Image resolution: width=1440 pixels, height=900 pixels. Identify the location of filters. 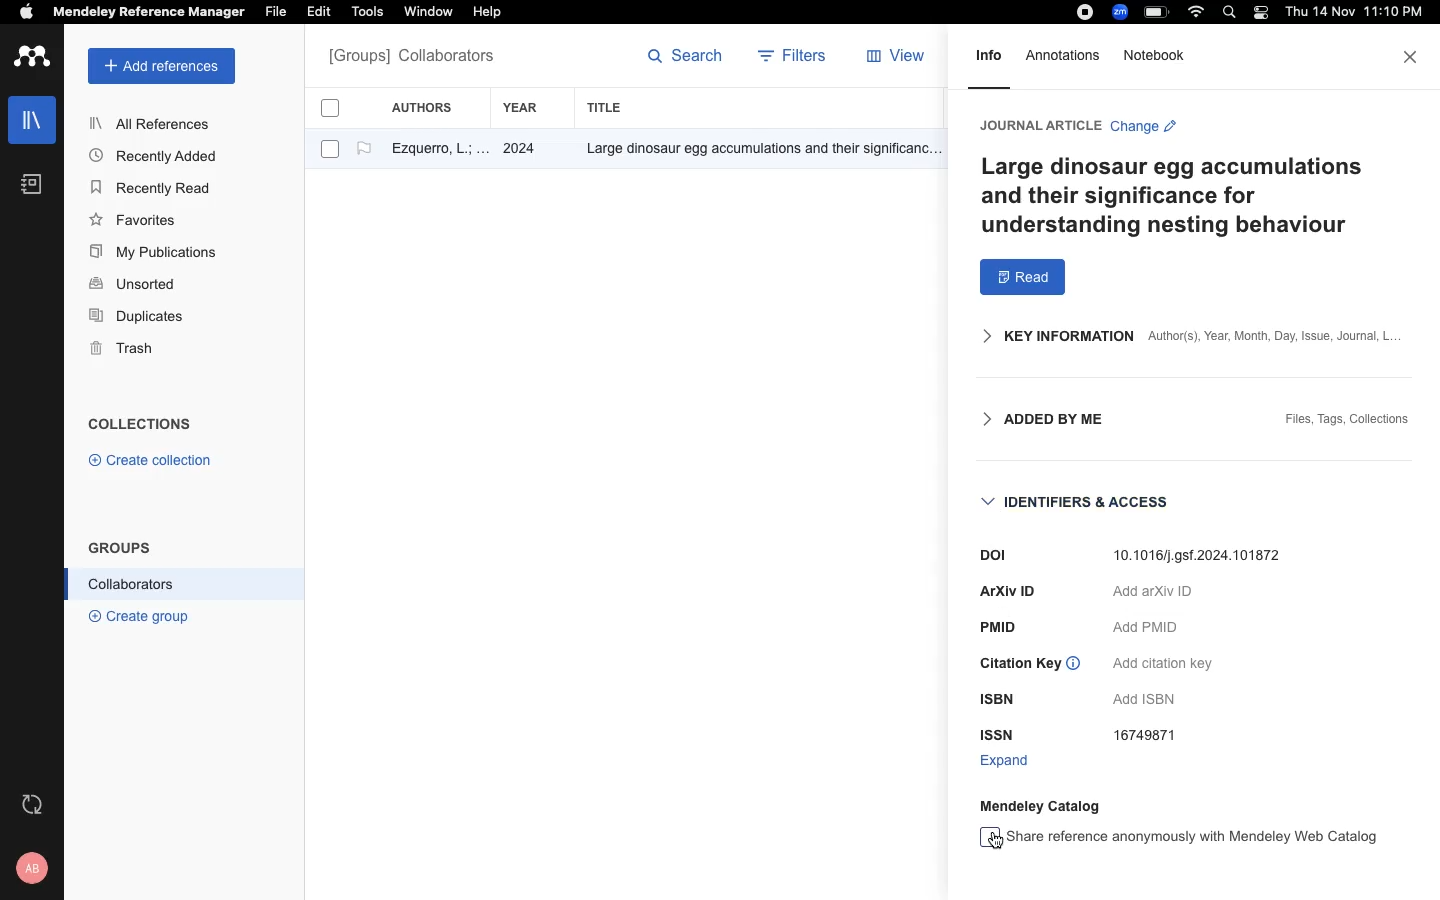
(795, 58).